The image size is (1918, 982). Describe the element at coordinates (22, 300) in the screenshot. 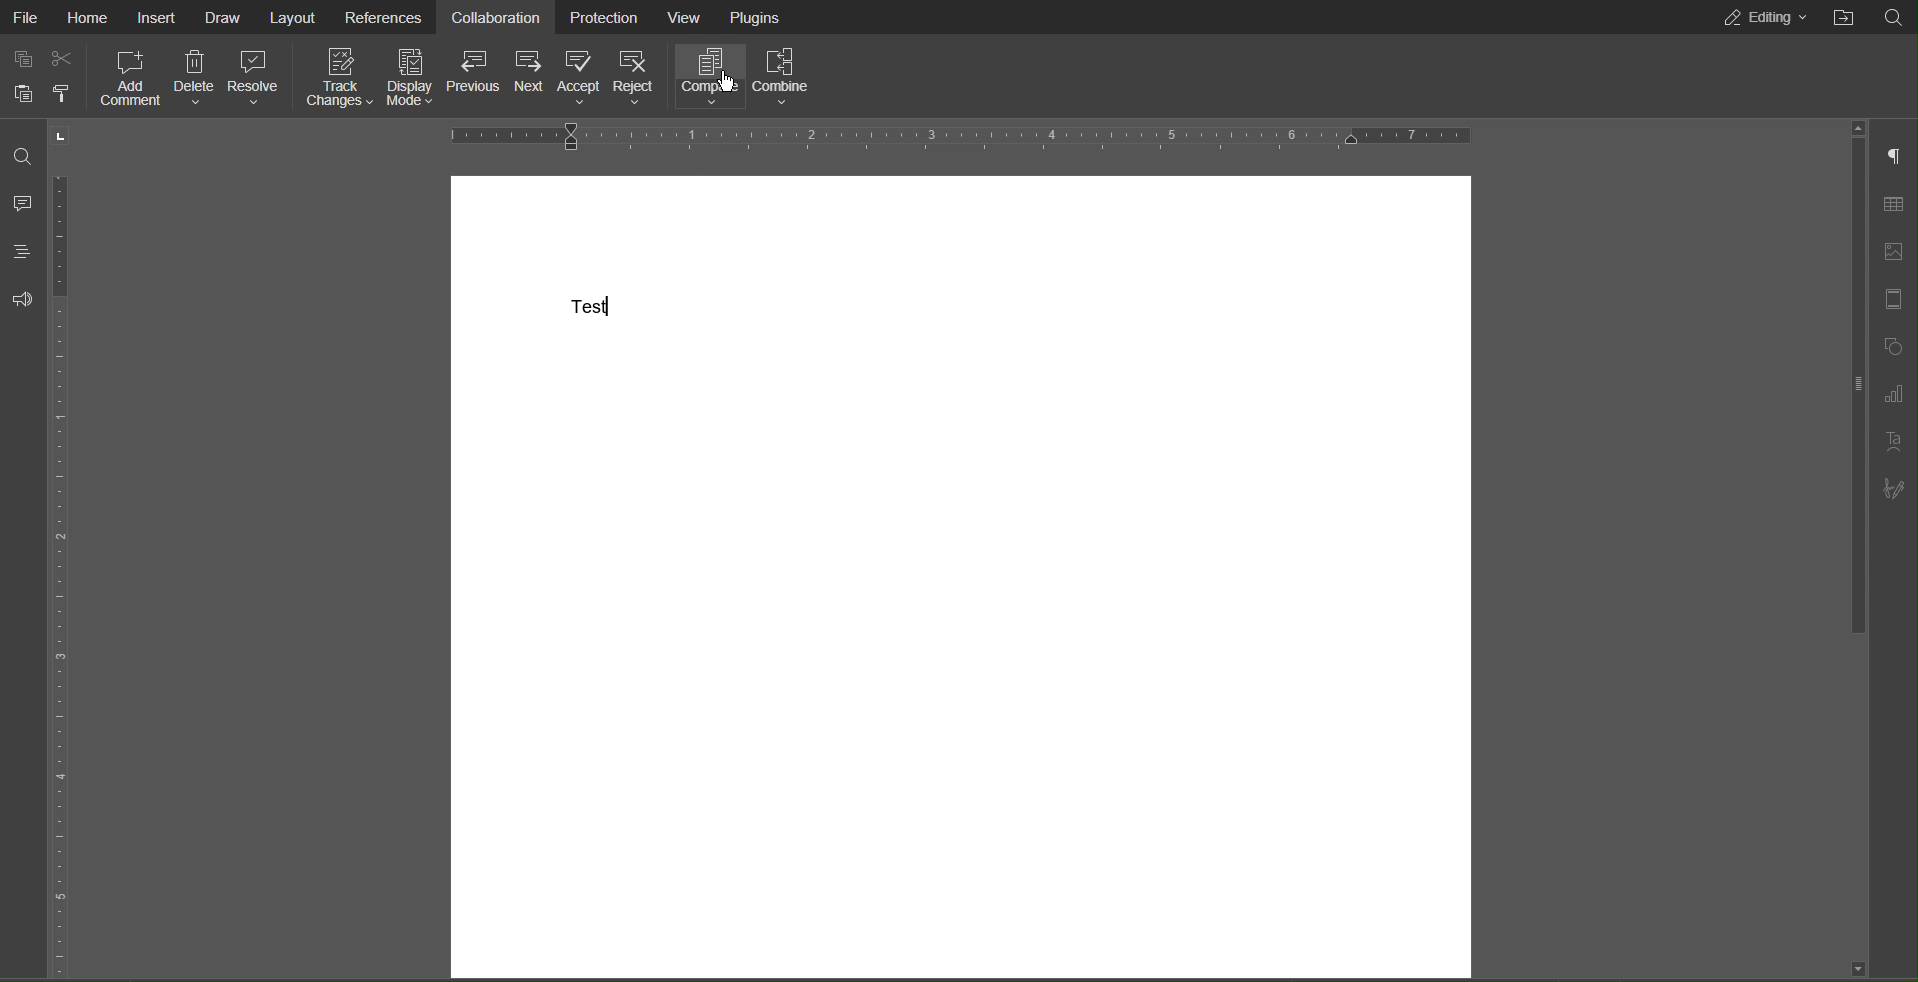

I see `Feedback and Support` at that location.